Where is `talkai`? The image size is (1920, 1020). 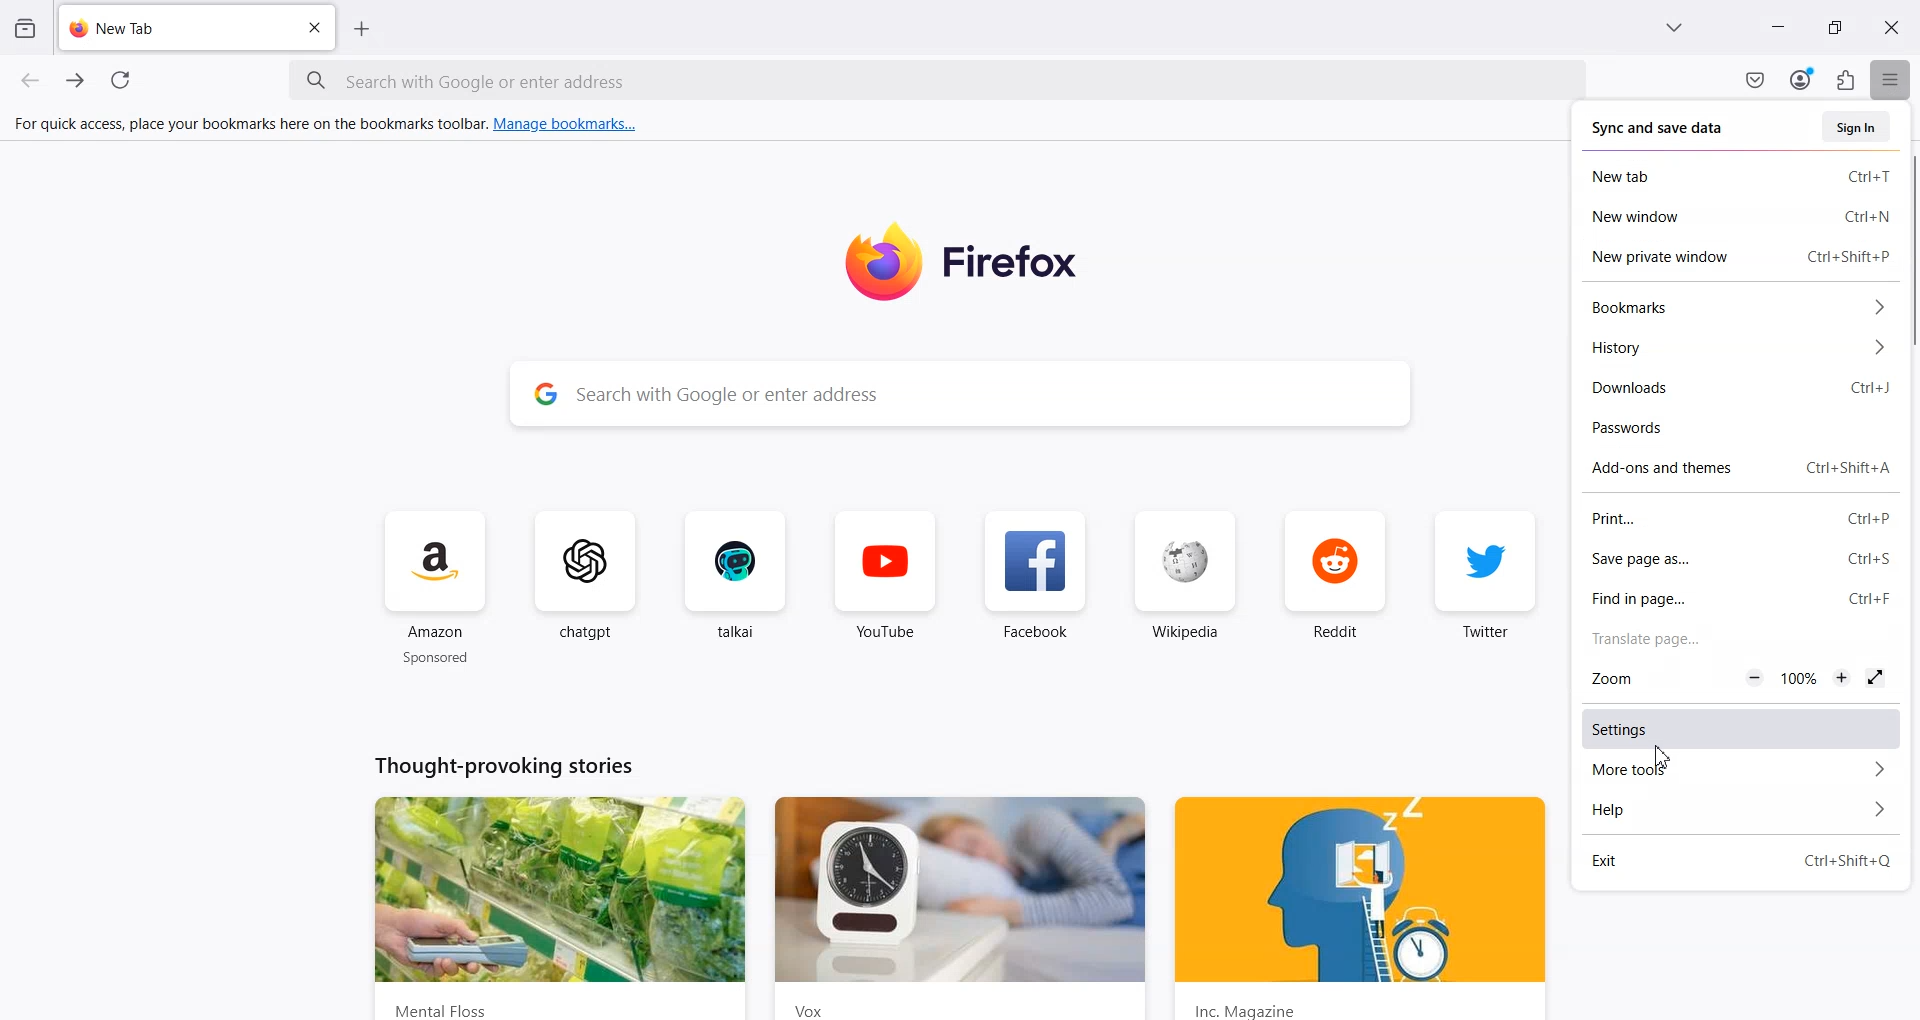
talkai is located at coordinates (735, 588).